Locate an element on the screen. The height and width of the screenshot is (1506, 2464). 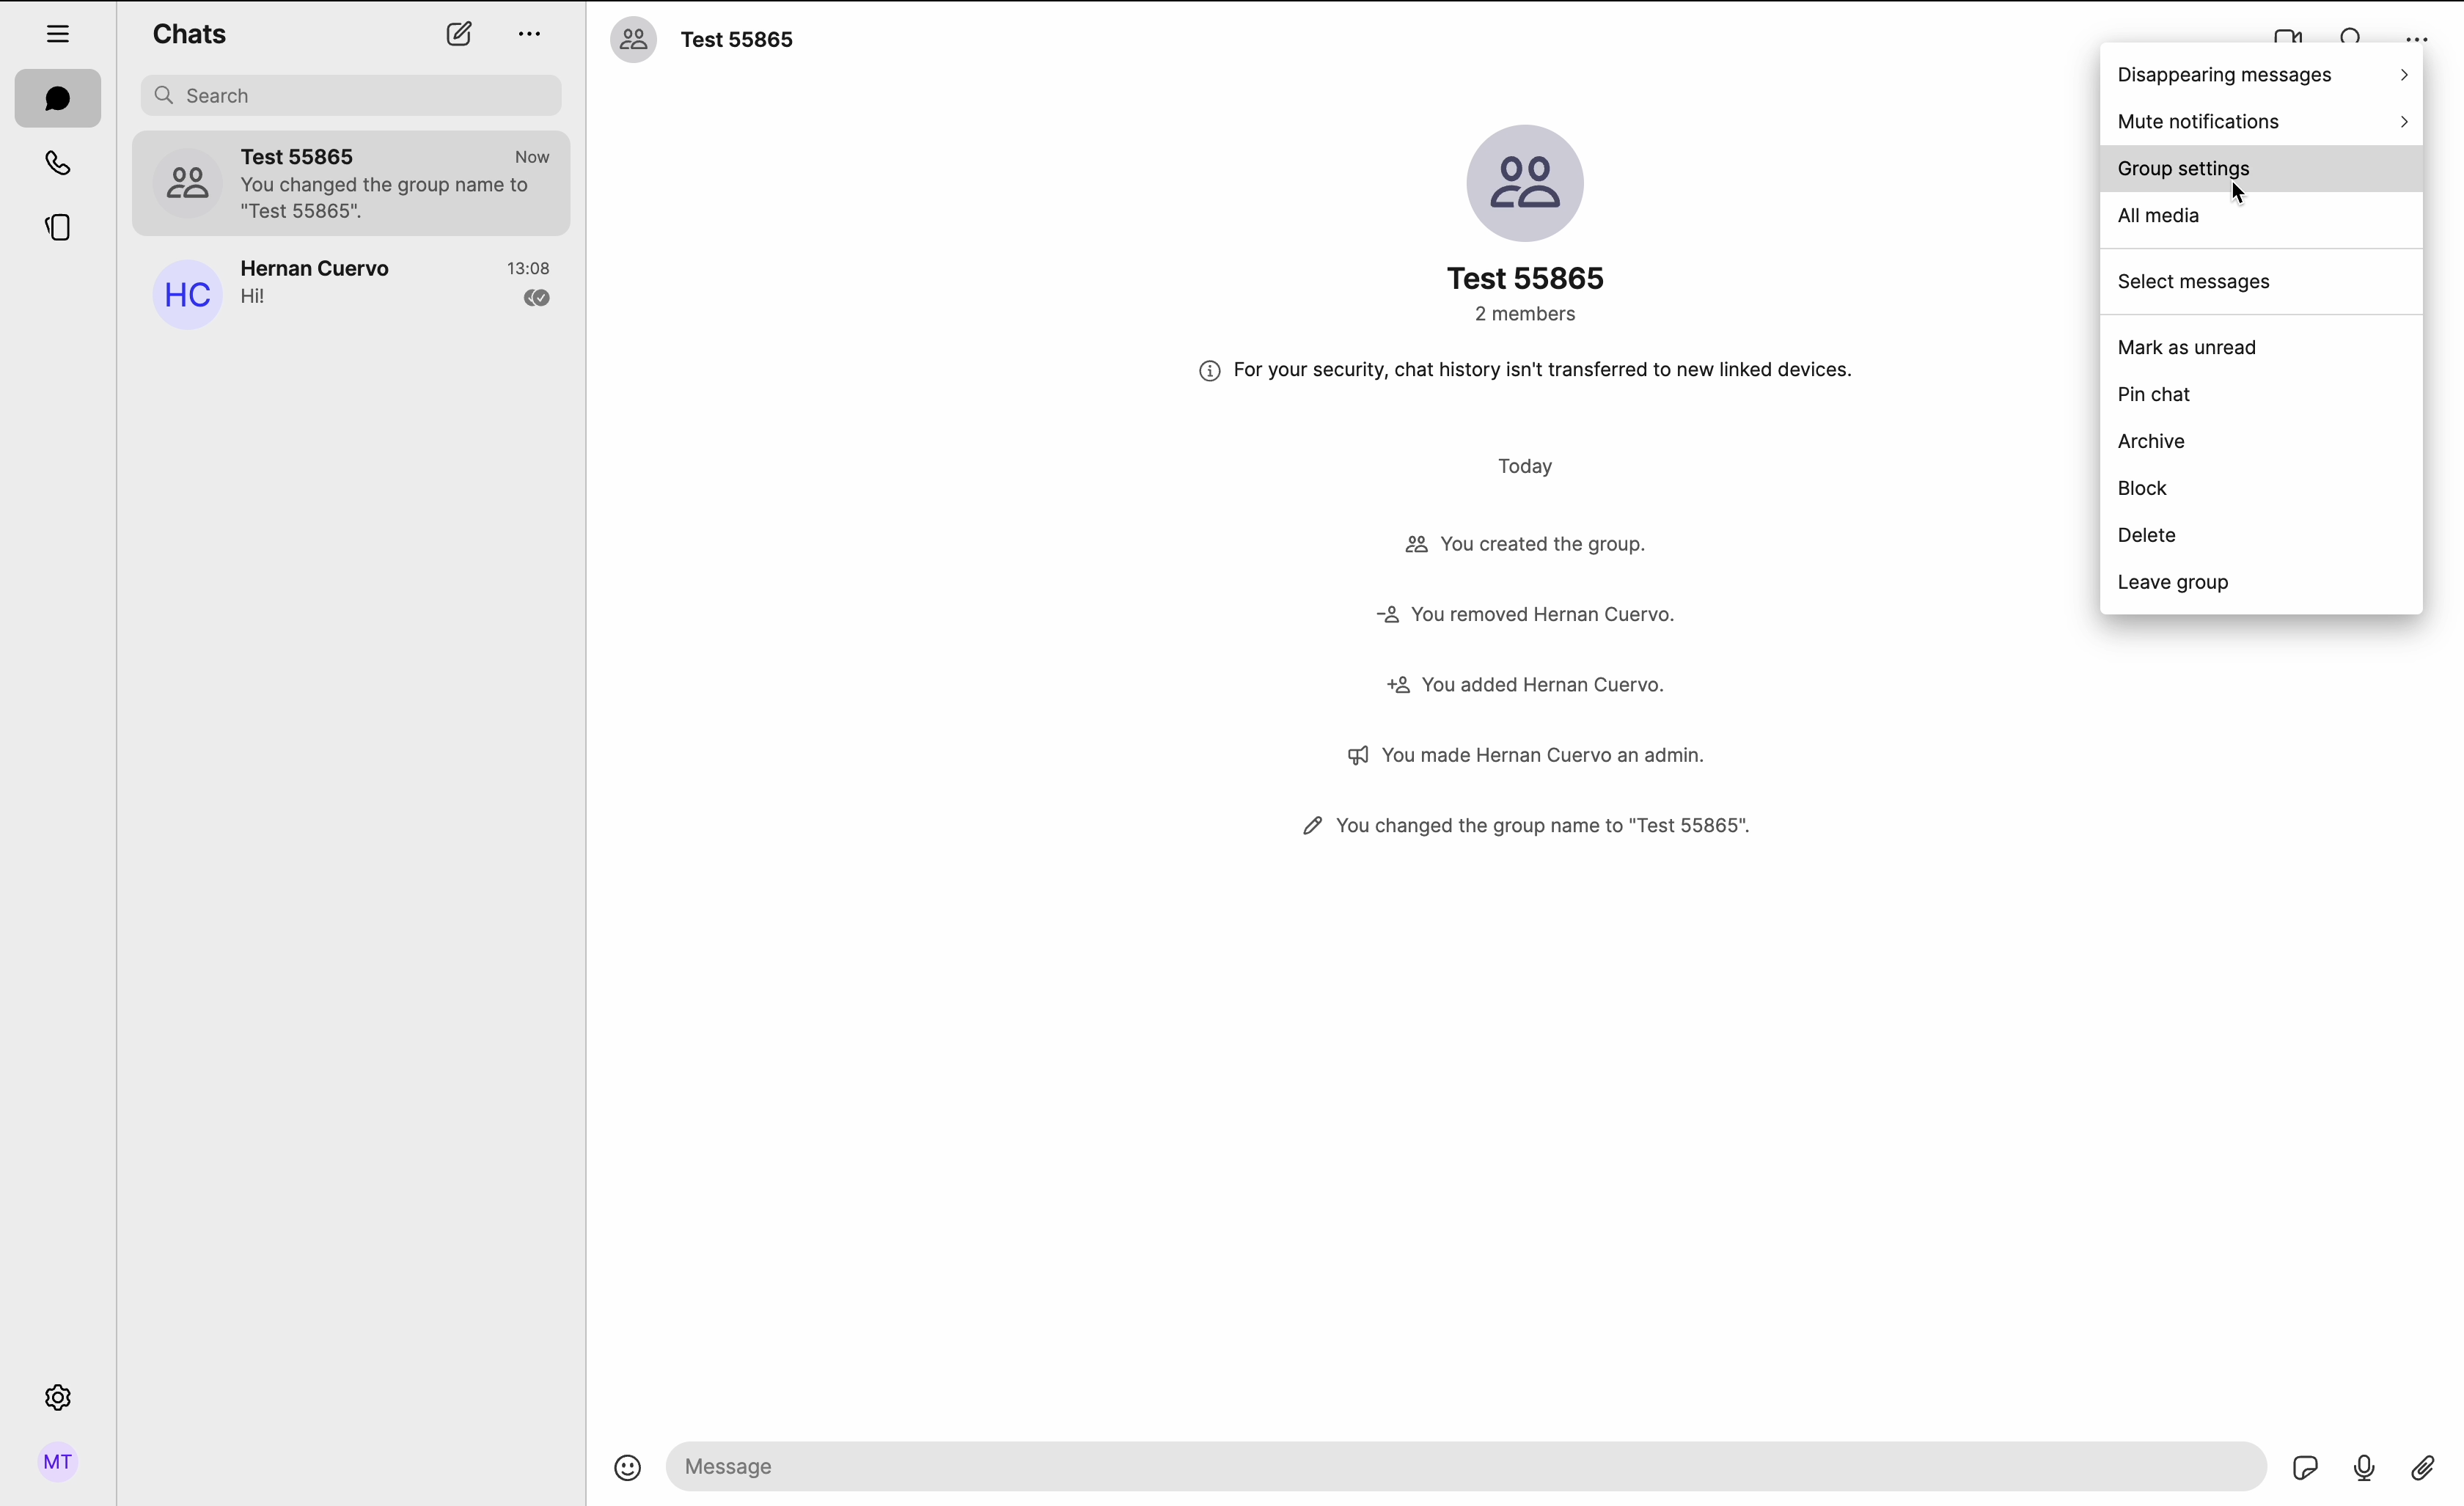
all media is located at coordinates (2160, 218).